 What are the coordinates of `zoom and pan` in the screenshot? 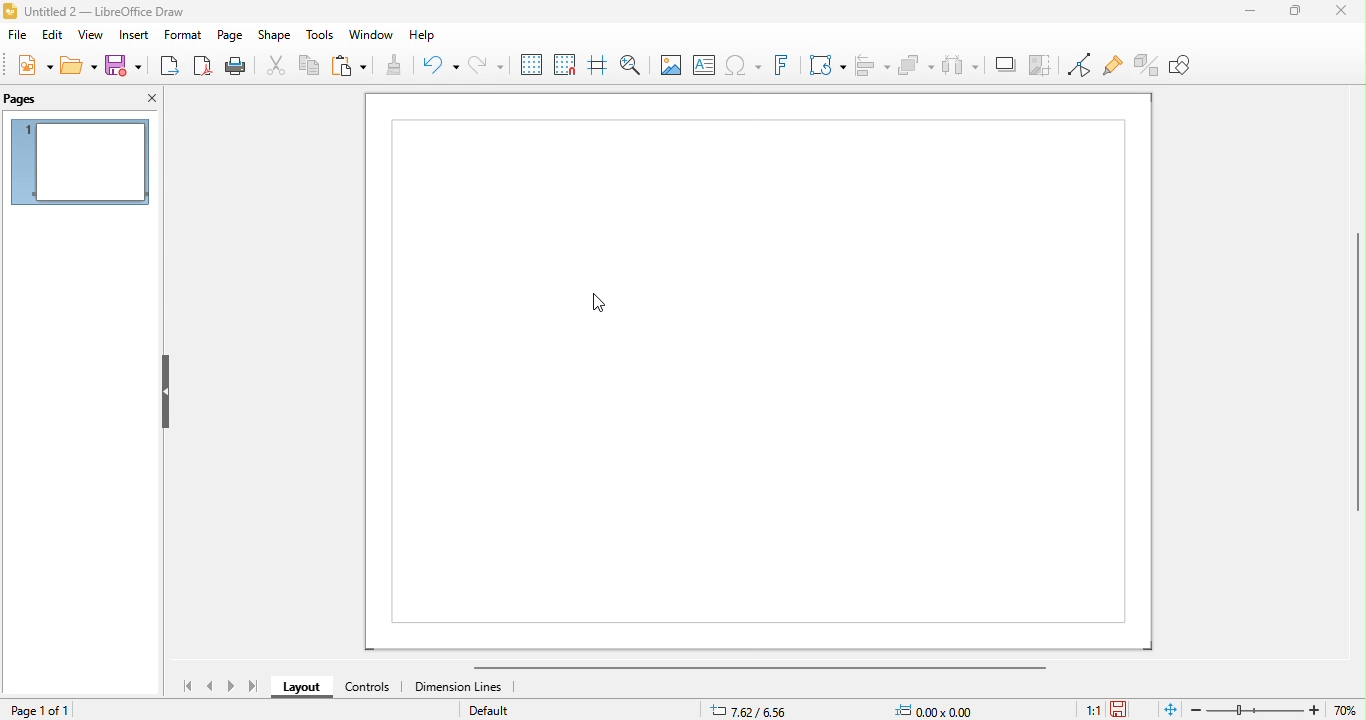 It's located at (632, 65).